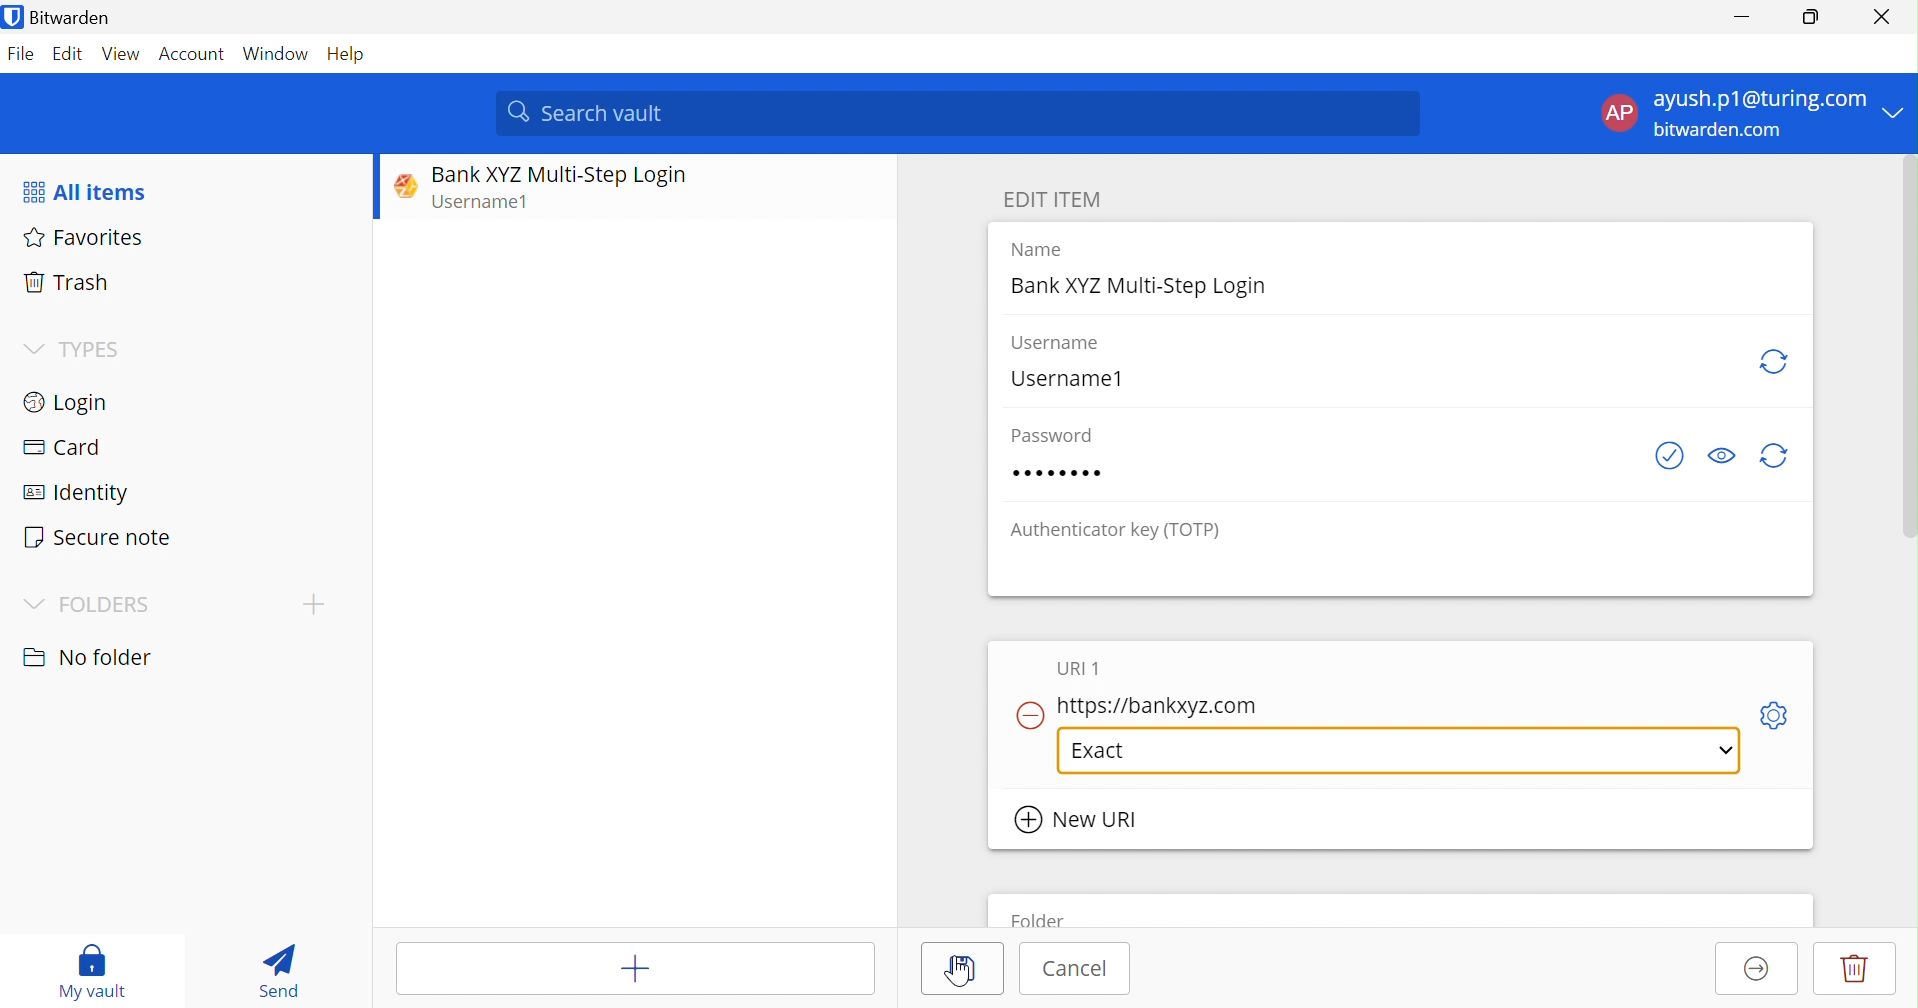 Image resolution: width=1918 pixels, height=1008 pixels. I want to click on ayush.p1@turing.com, so click(1760, 102).